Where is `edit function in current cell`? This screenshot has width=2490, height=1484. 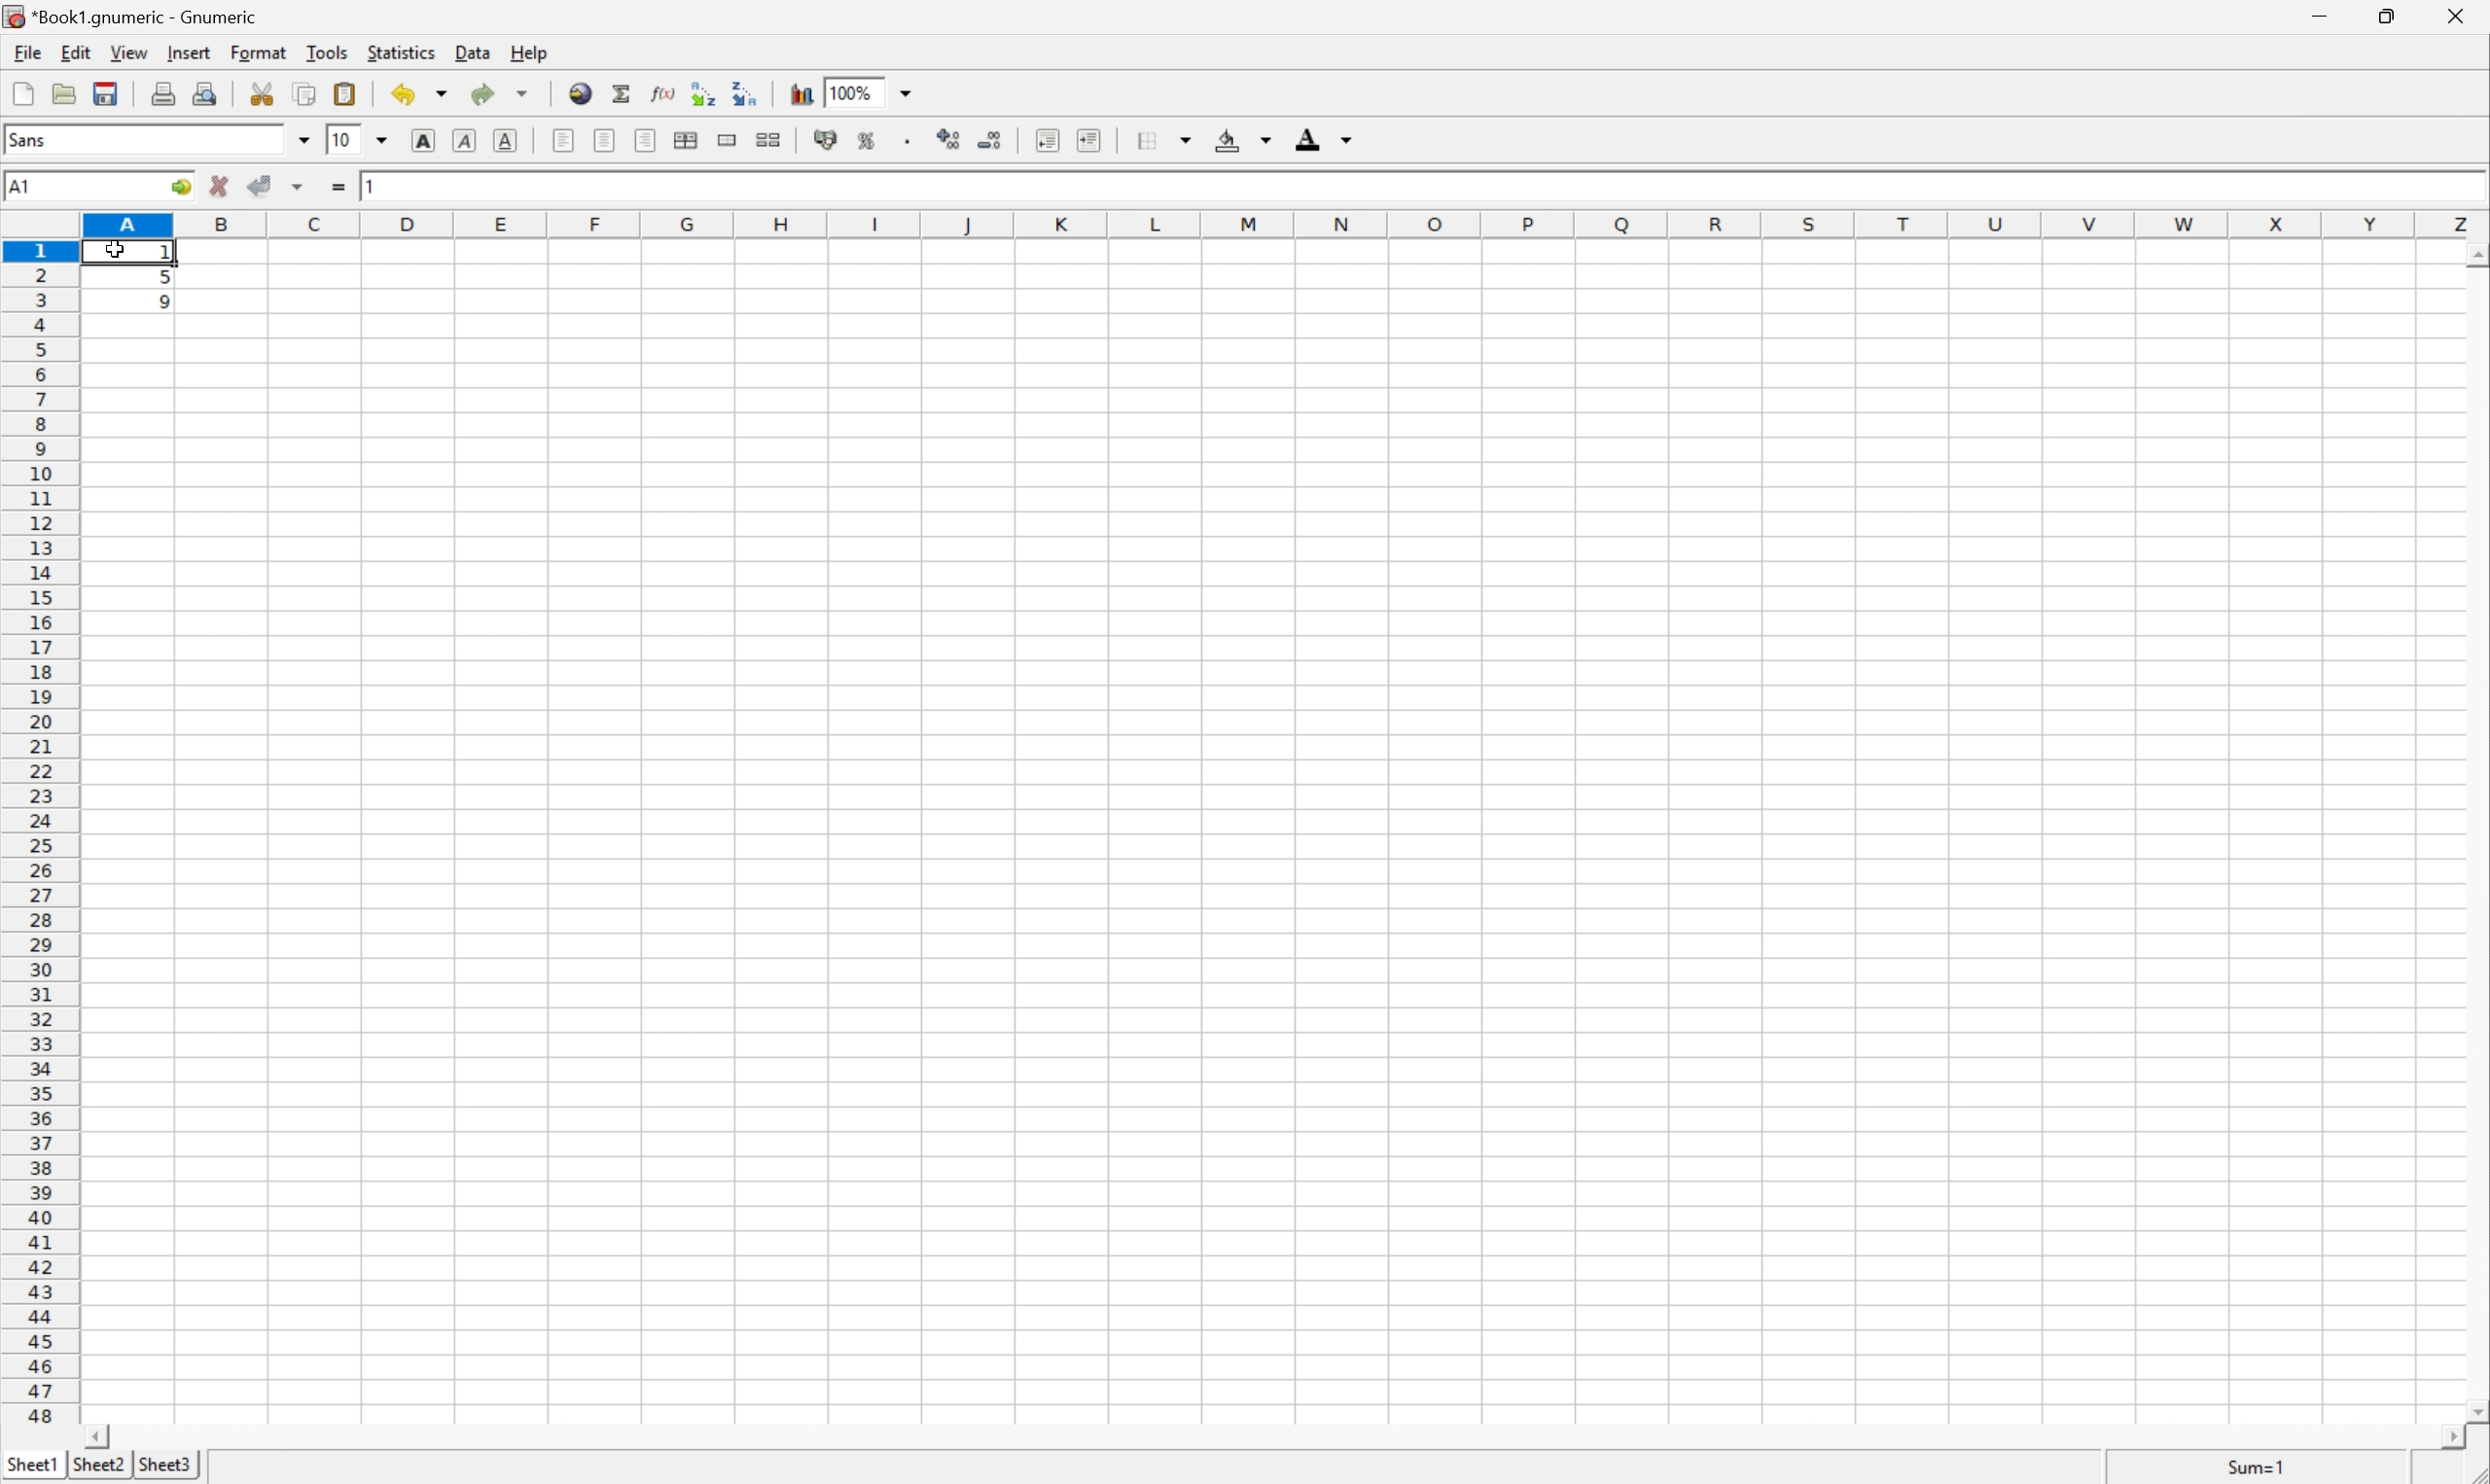 edit function in current cell is located at coordinates (665, 91).